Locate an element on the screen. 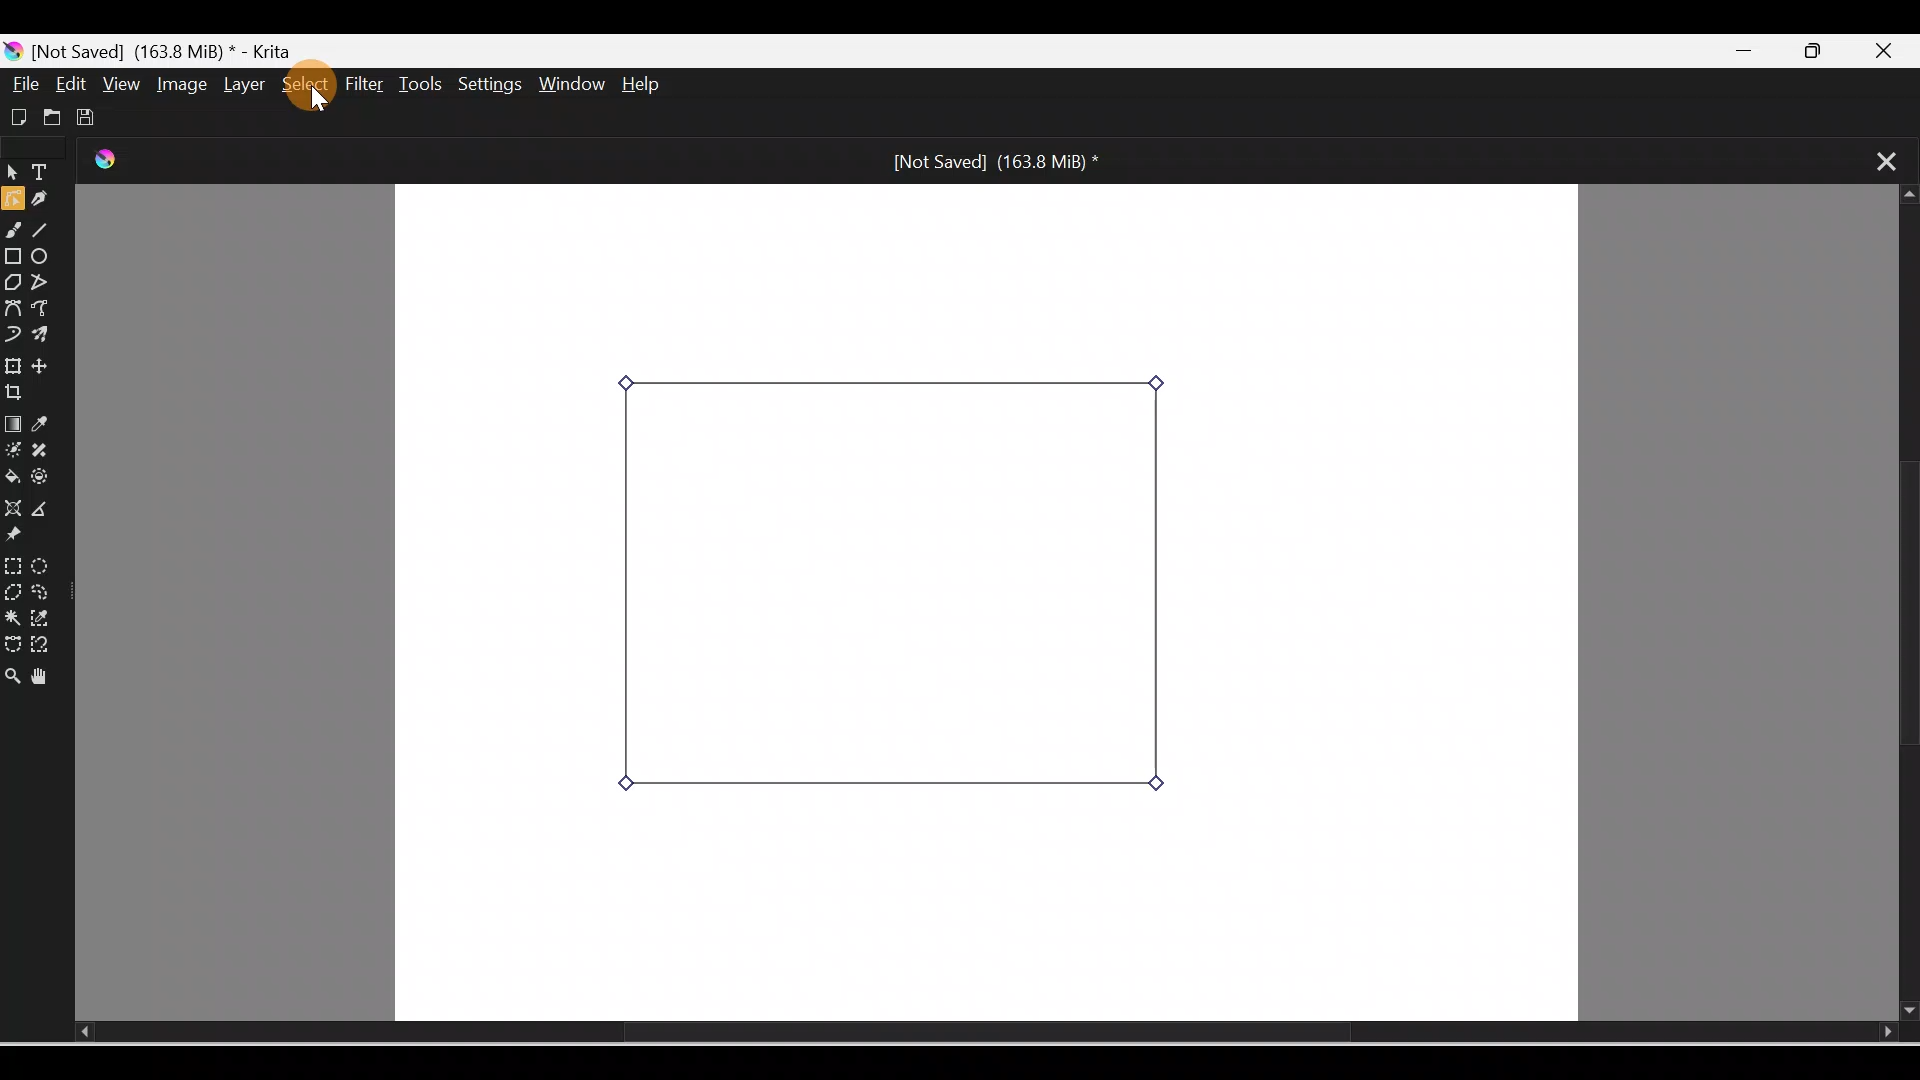 The width and height of the screenshot is (1920, 1080). Transform a layer/selection is located at coordinates (13, 363).